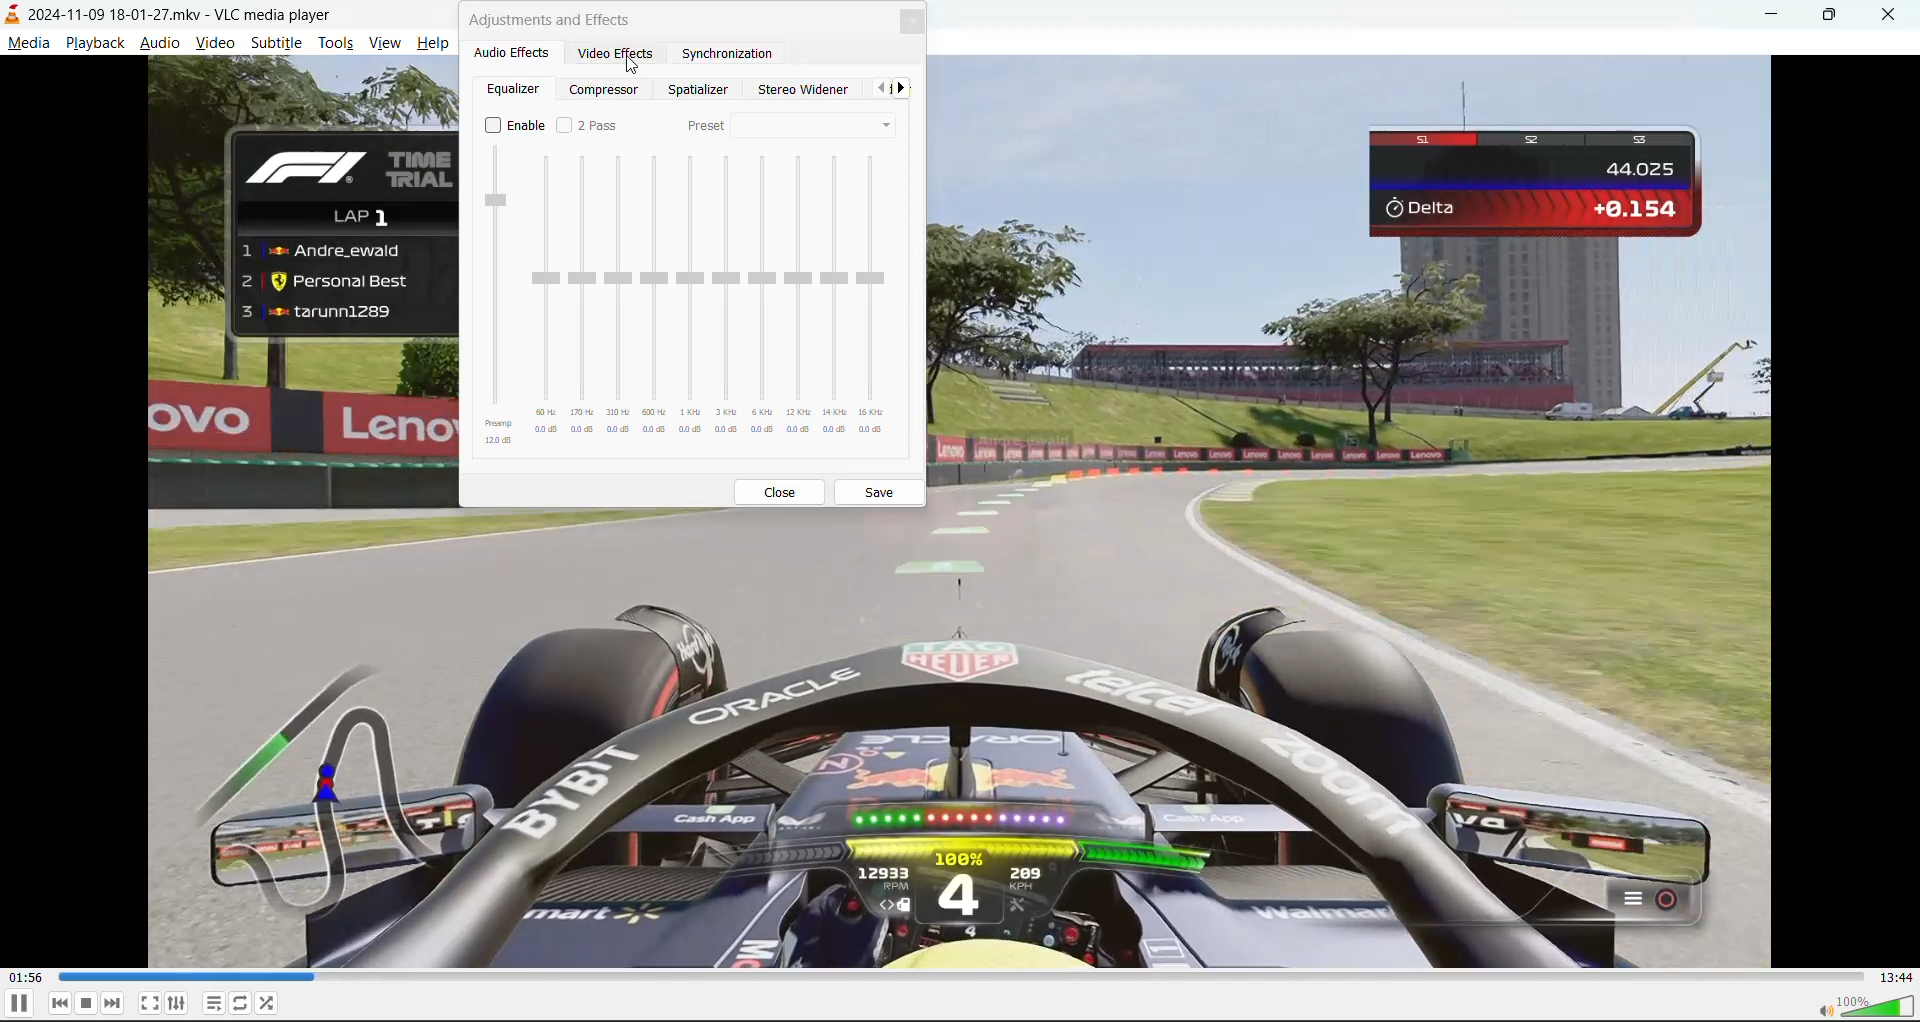 This screenshot has height=1022, width=1920. Describe the element at coordinates (88, 1003) in the screenshot. I see `stop` at that location.